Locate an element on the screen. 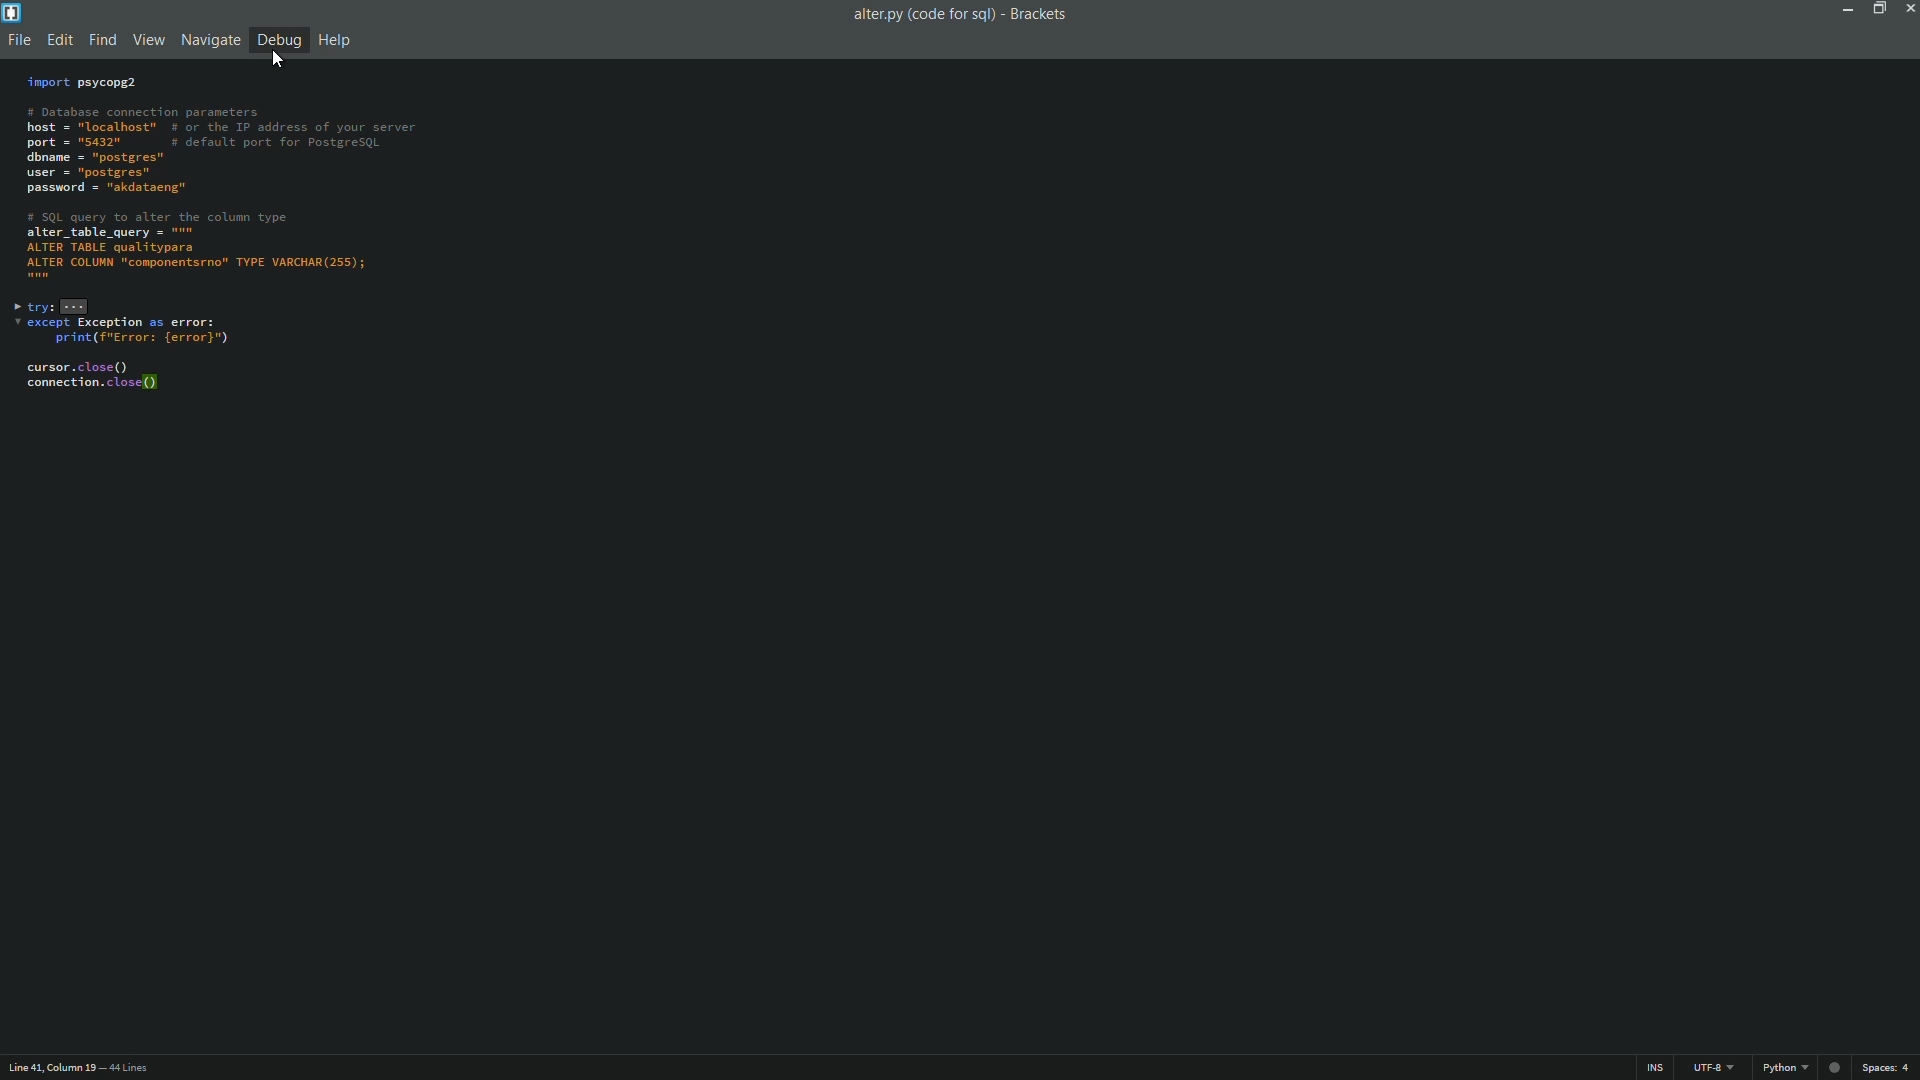 The height and width of the screenshot is (1080, 1920). Find menu is located at coordinates (101, 41).